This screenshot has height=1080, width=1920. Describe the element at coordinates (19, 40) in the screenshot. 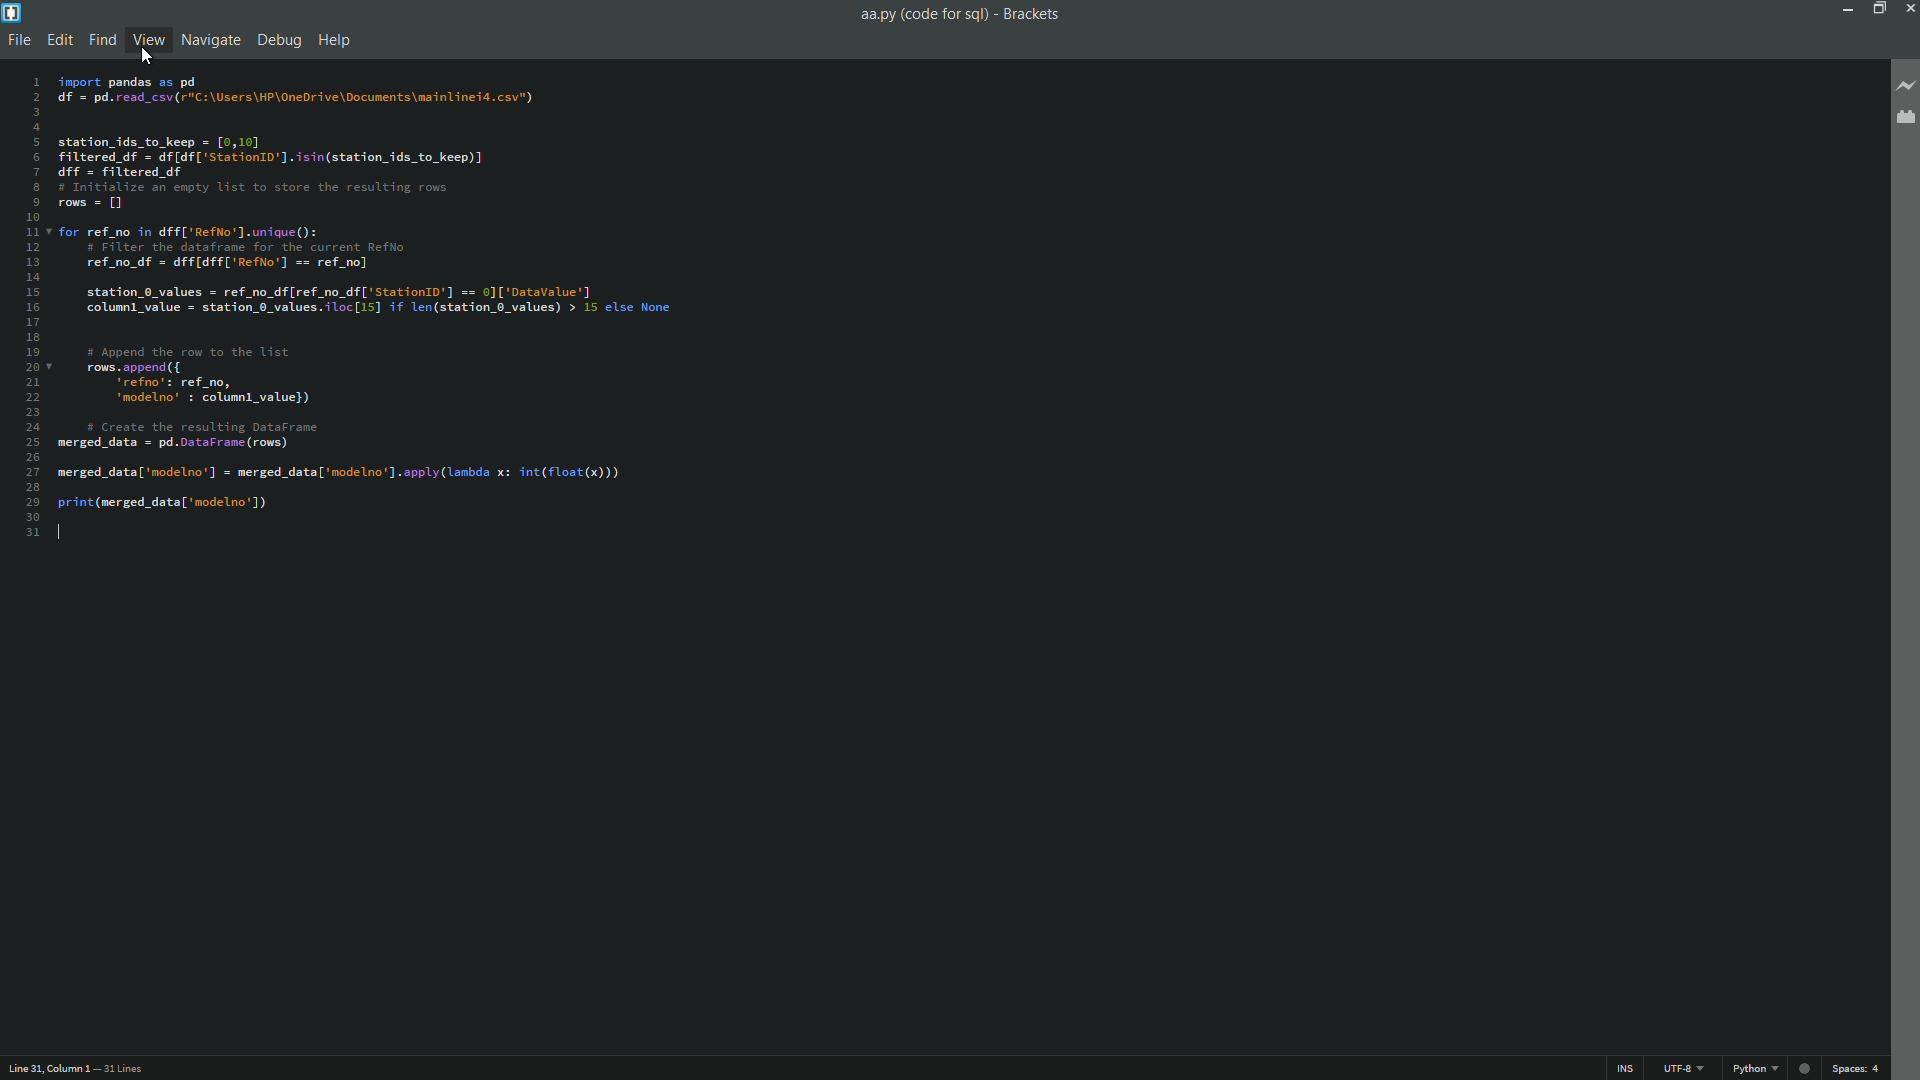

I see `file menu` at that location.